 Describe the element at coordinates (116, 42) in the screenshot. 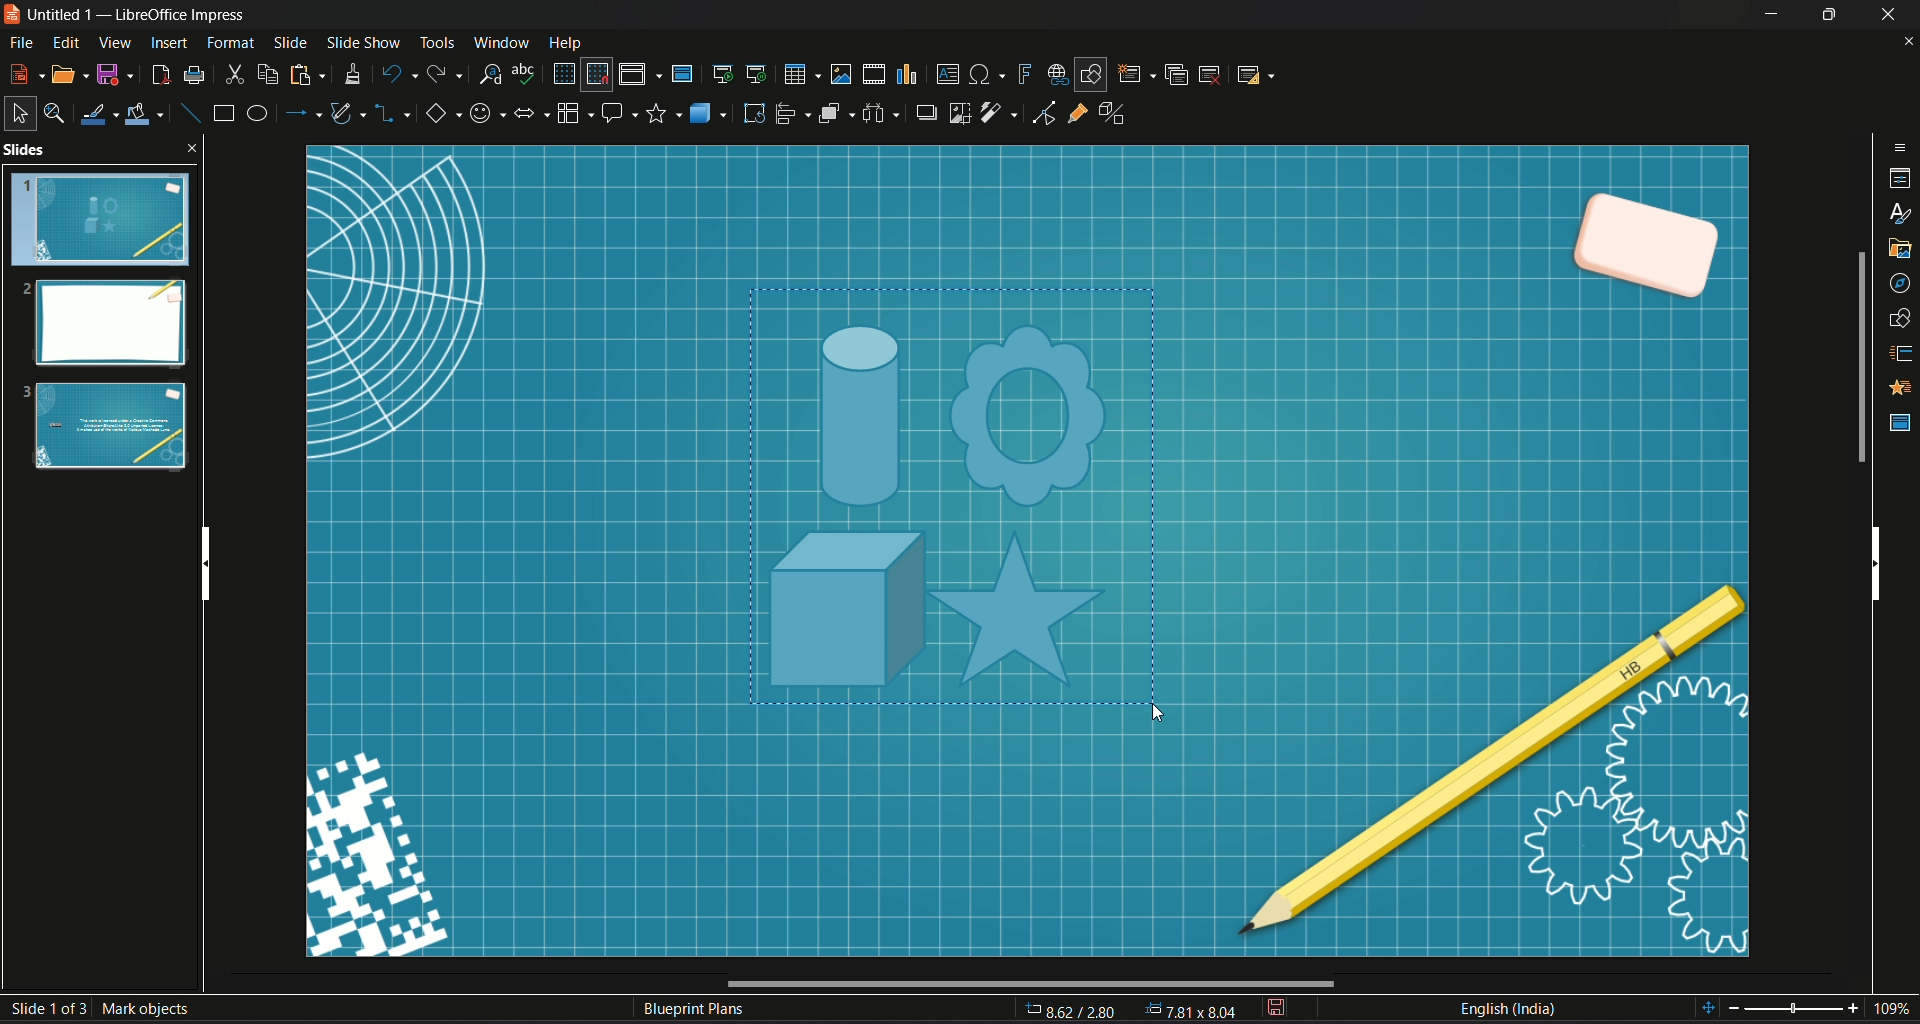

I see `View` at that location.